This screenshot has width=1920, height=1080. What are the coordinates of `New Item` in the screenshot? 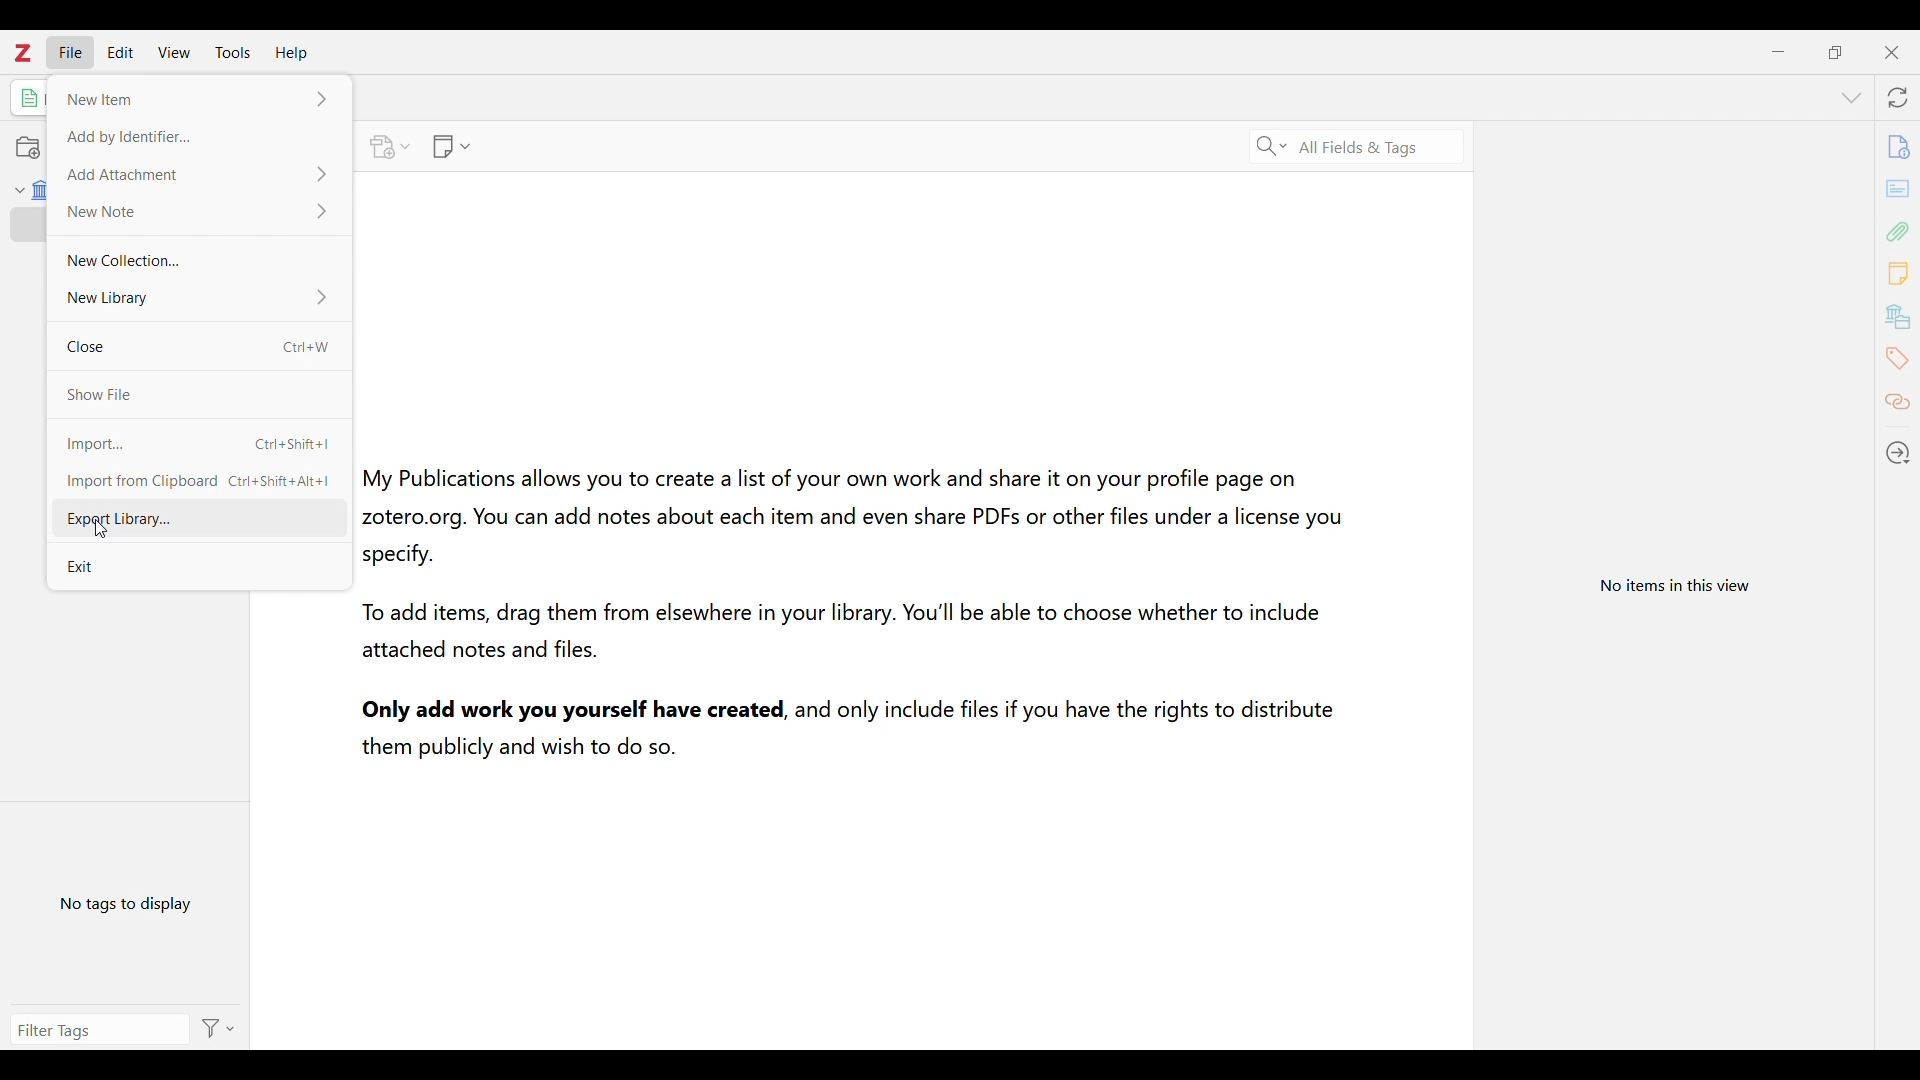 It's located at (202, 96).